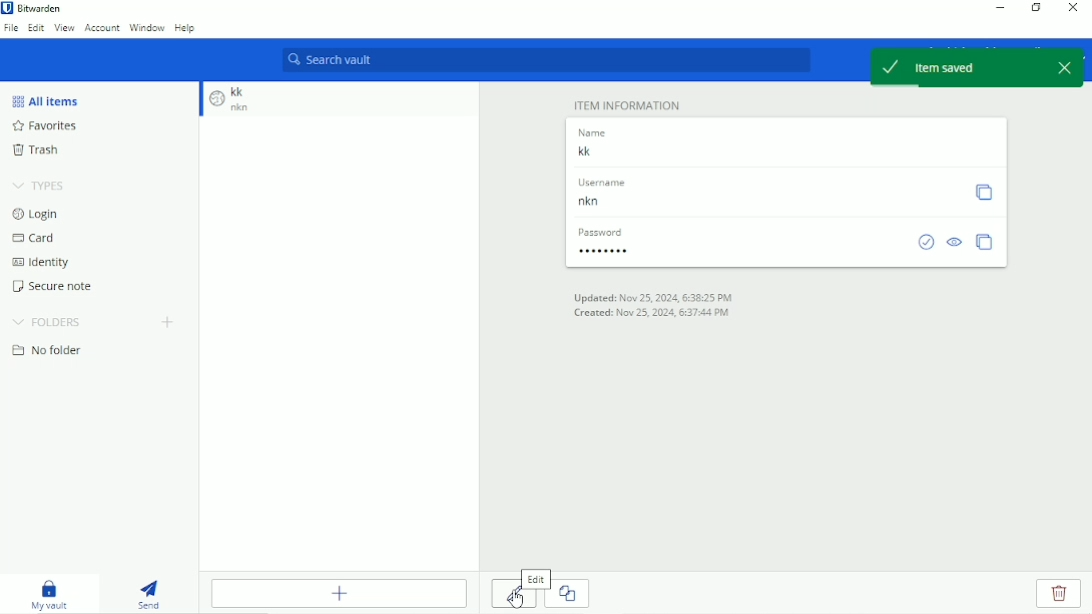 Image resolution: width=1092 pixels, height=614 pixels. Describe the element at coordinates (50, 595) in the screenshot. I see `My vault` at that location.